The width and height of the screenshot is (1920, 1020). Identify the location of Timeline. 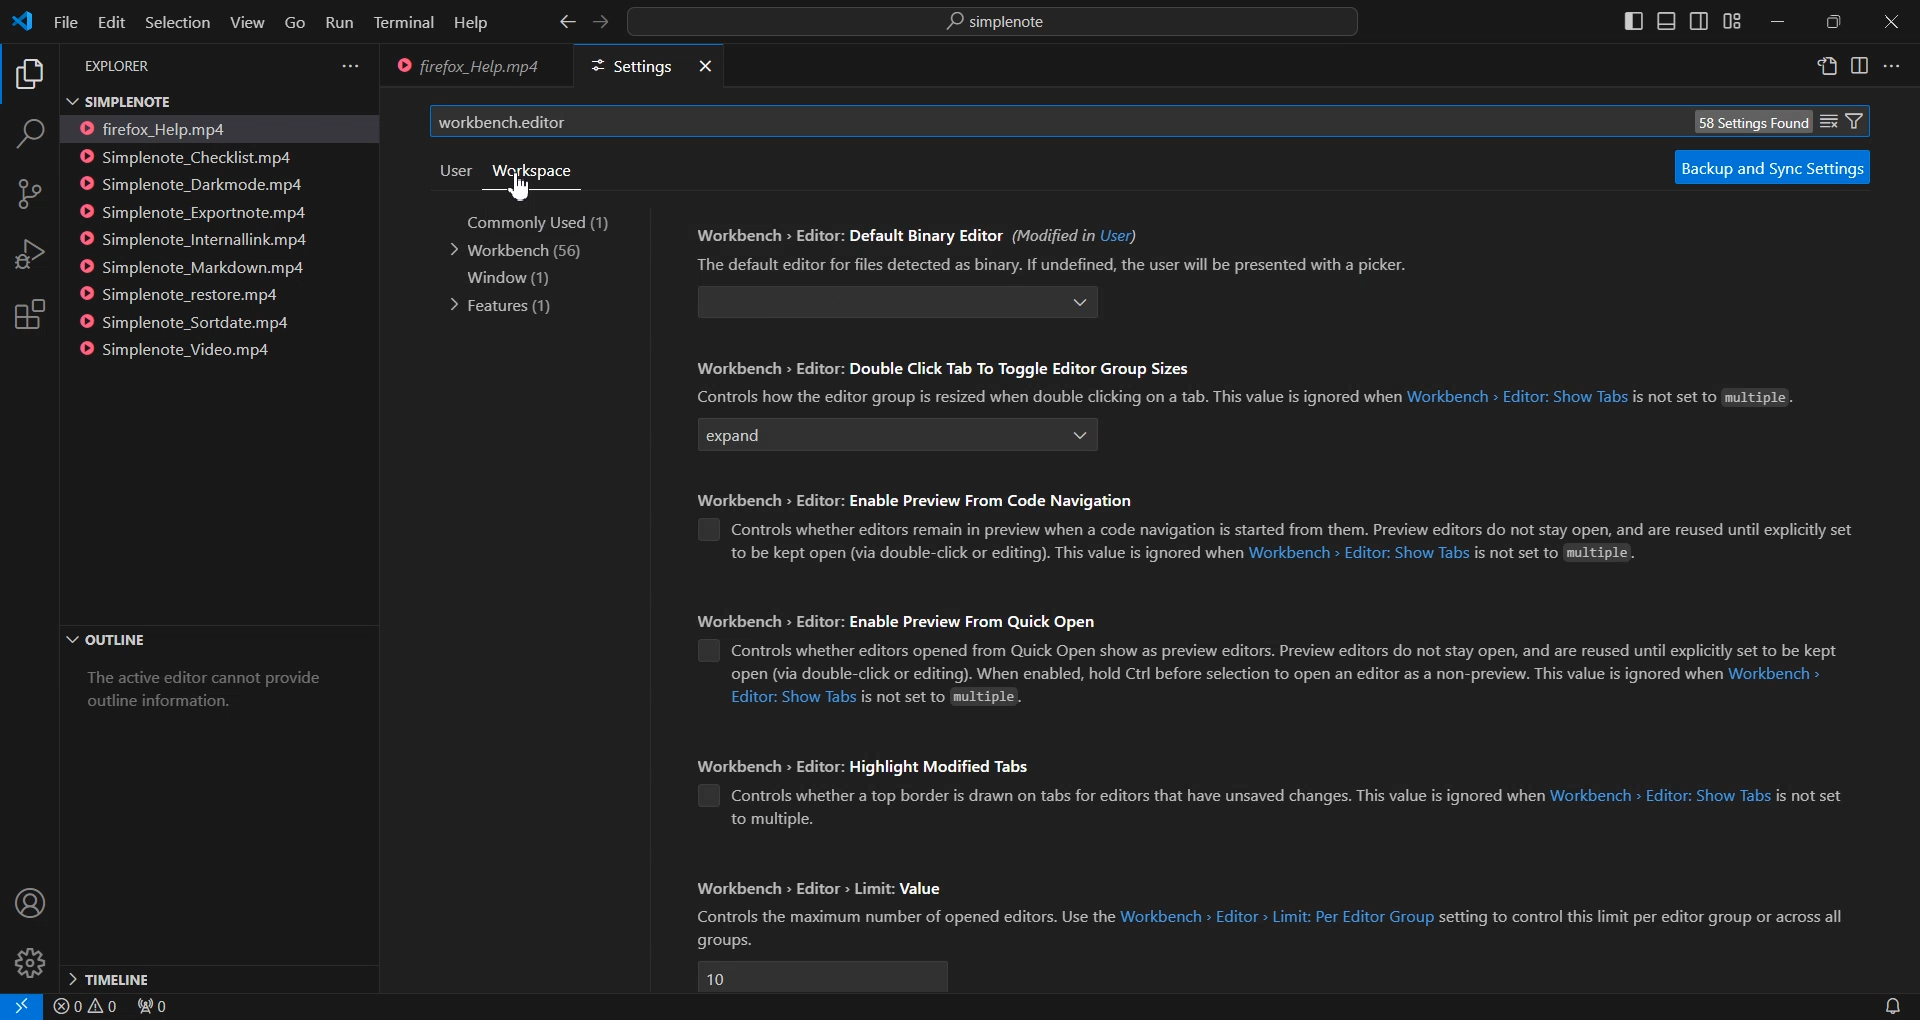
(217, 977).